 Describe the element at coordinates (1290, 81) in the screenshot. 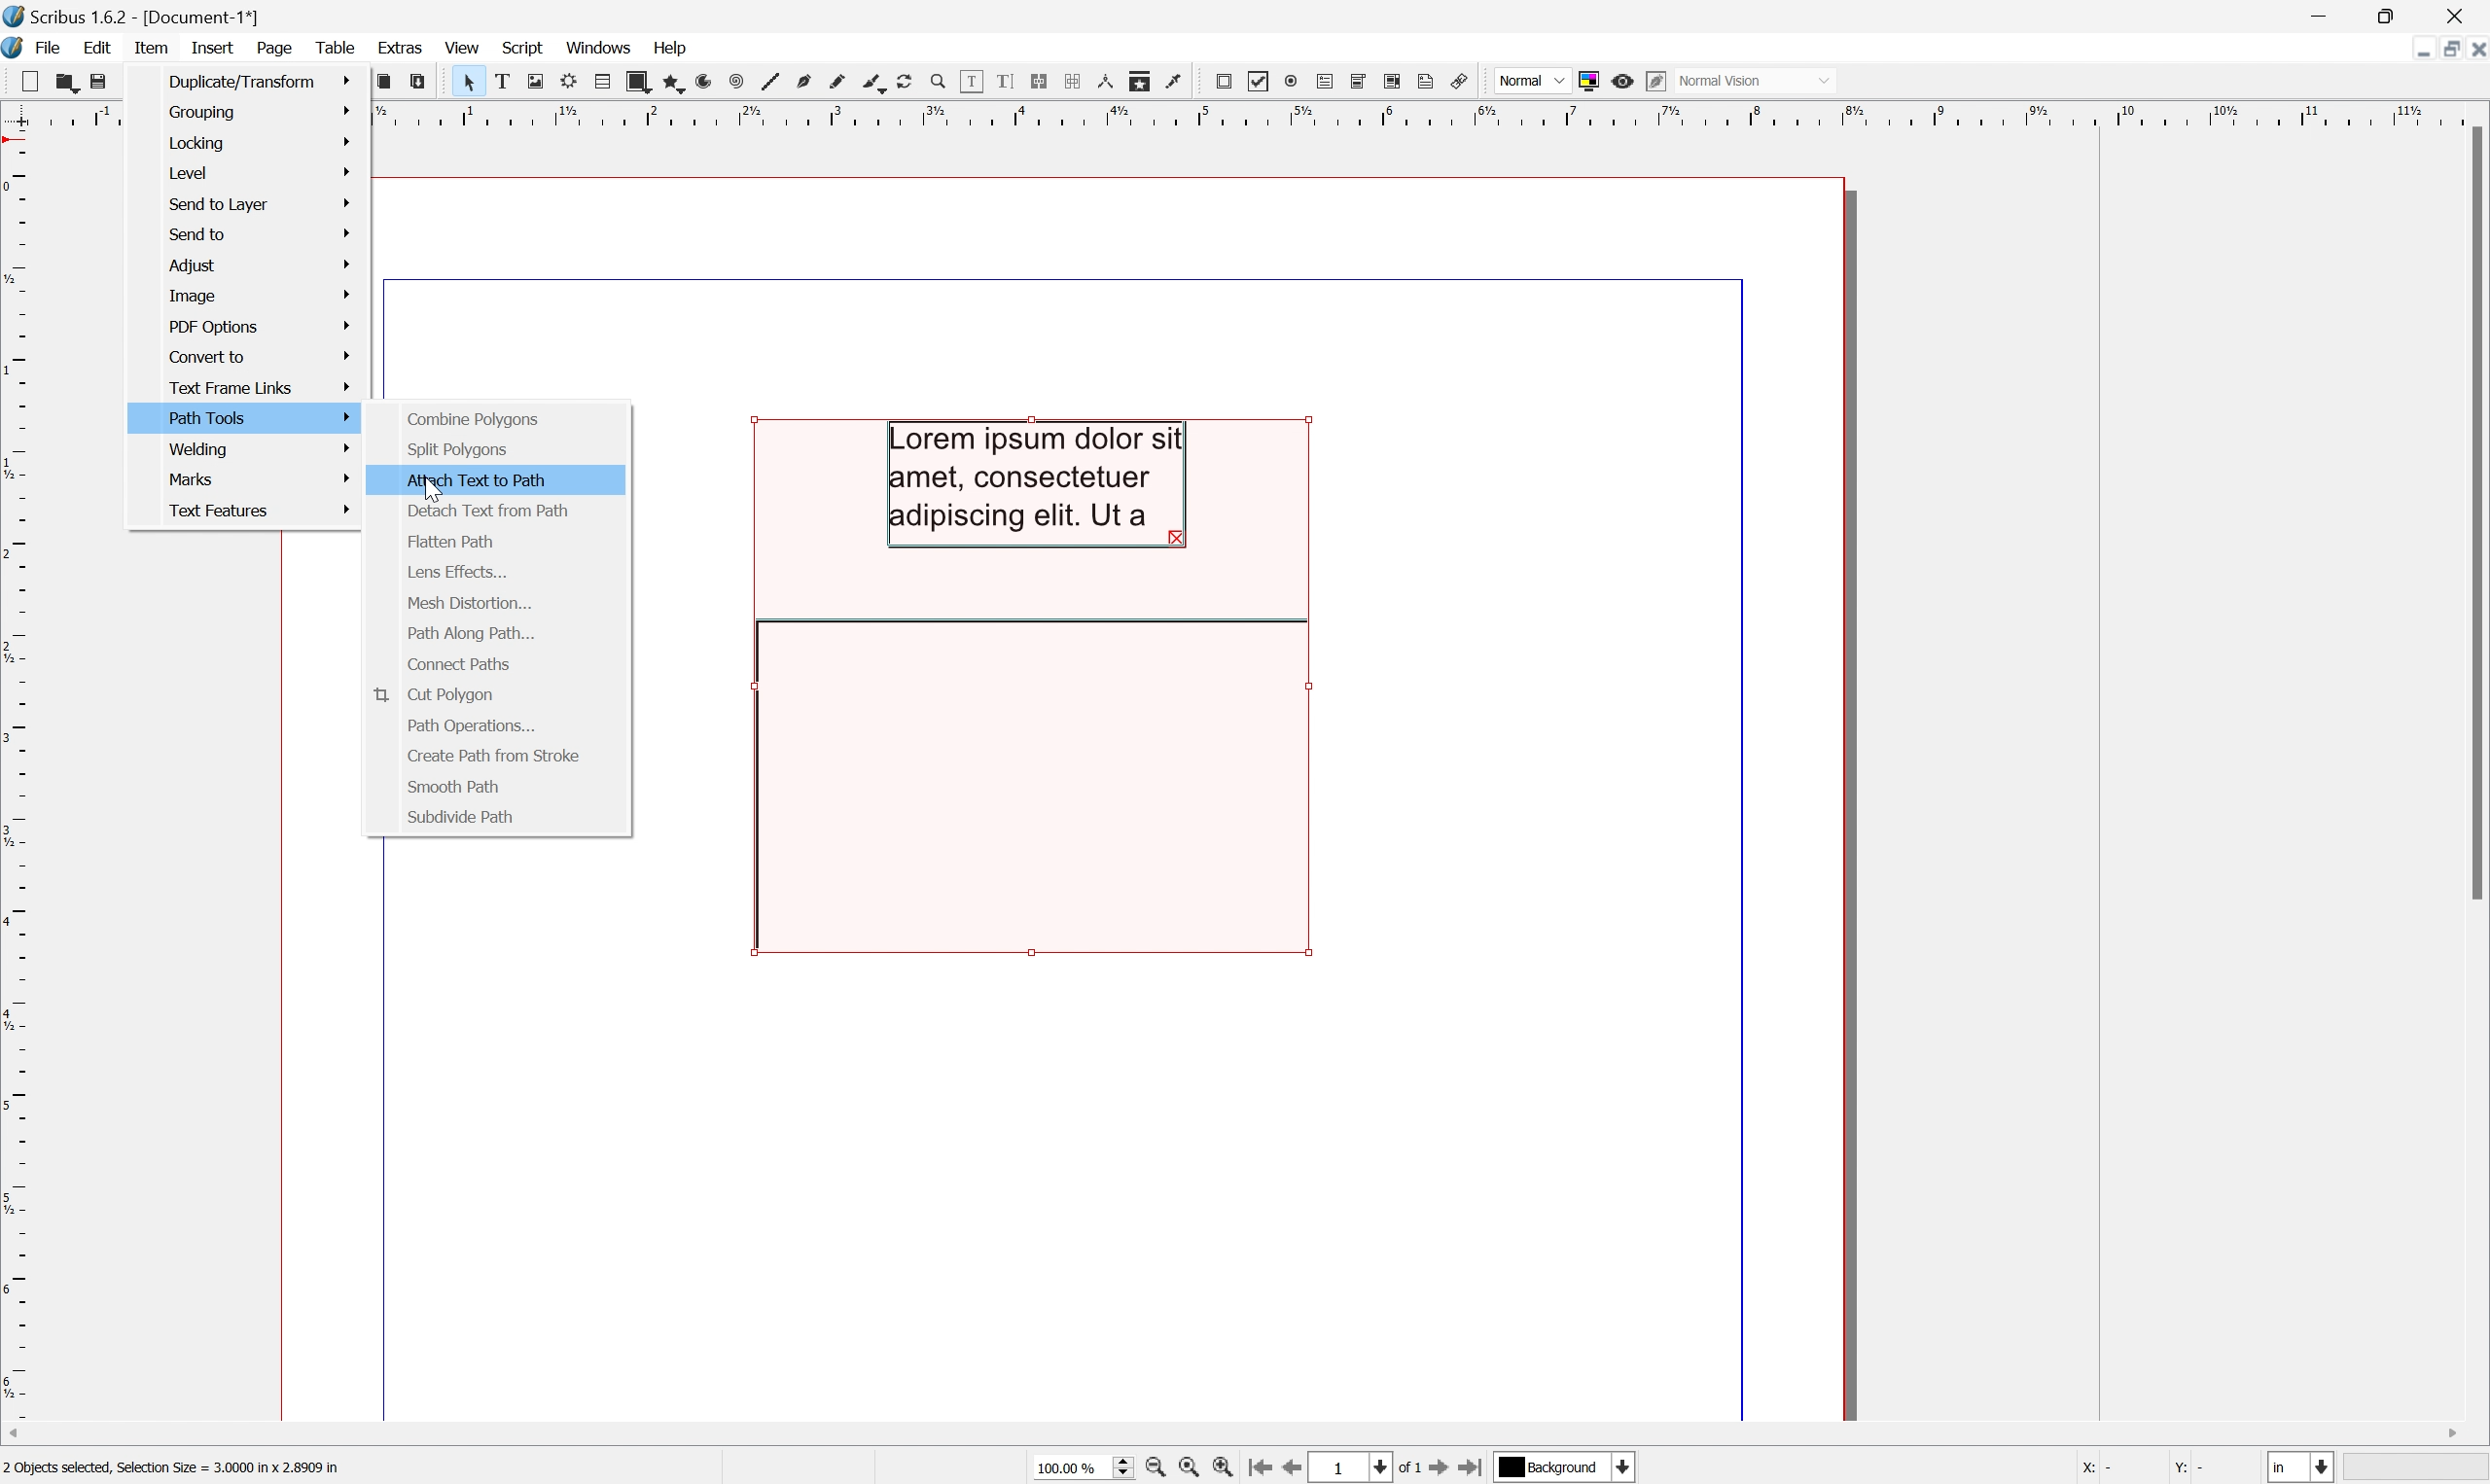

I see `PDF radio button` at that location.